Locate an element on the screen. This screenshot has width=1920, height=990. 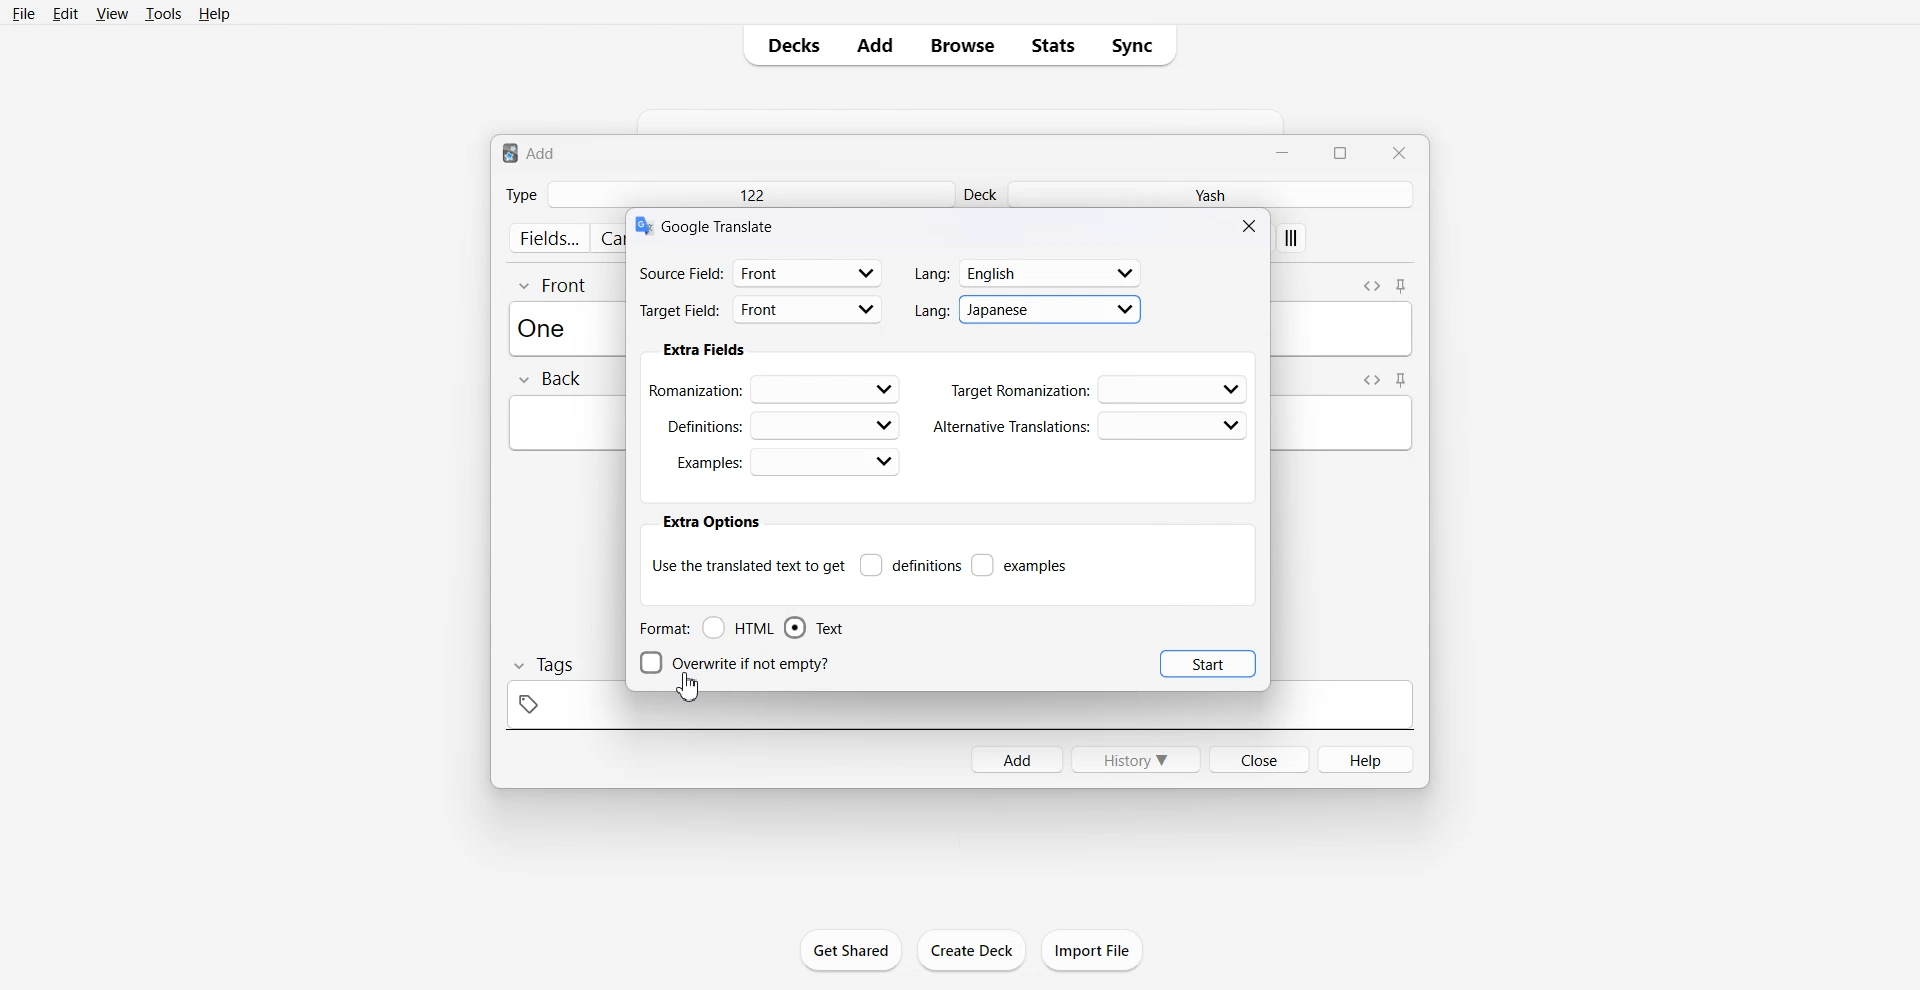
Definitions is located at coordinates (910, 565).